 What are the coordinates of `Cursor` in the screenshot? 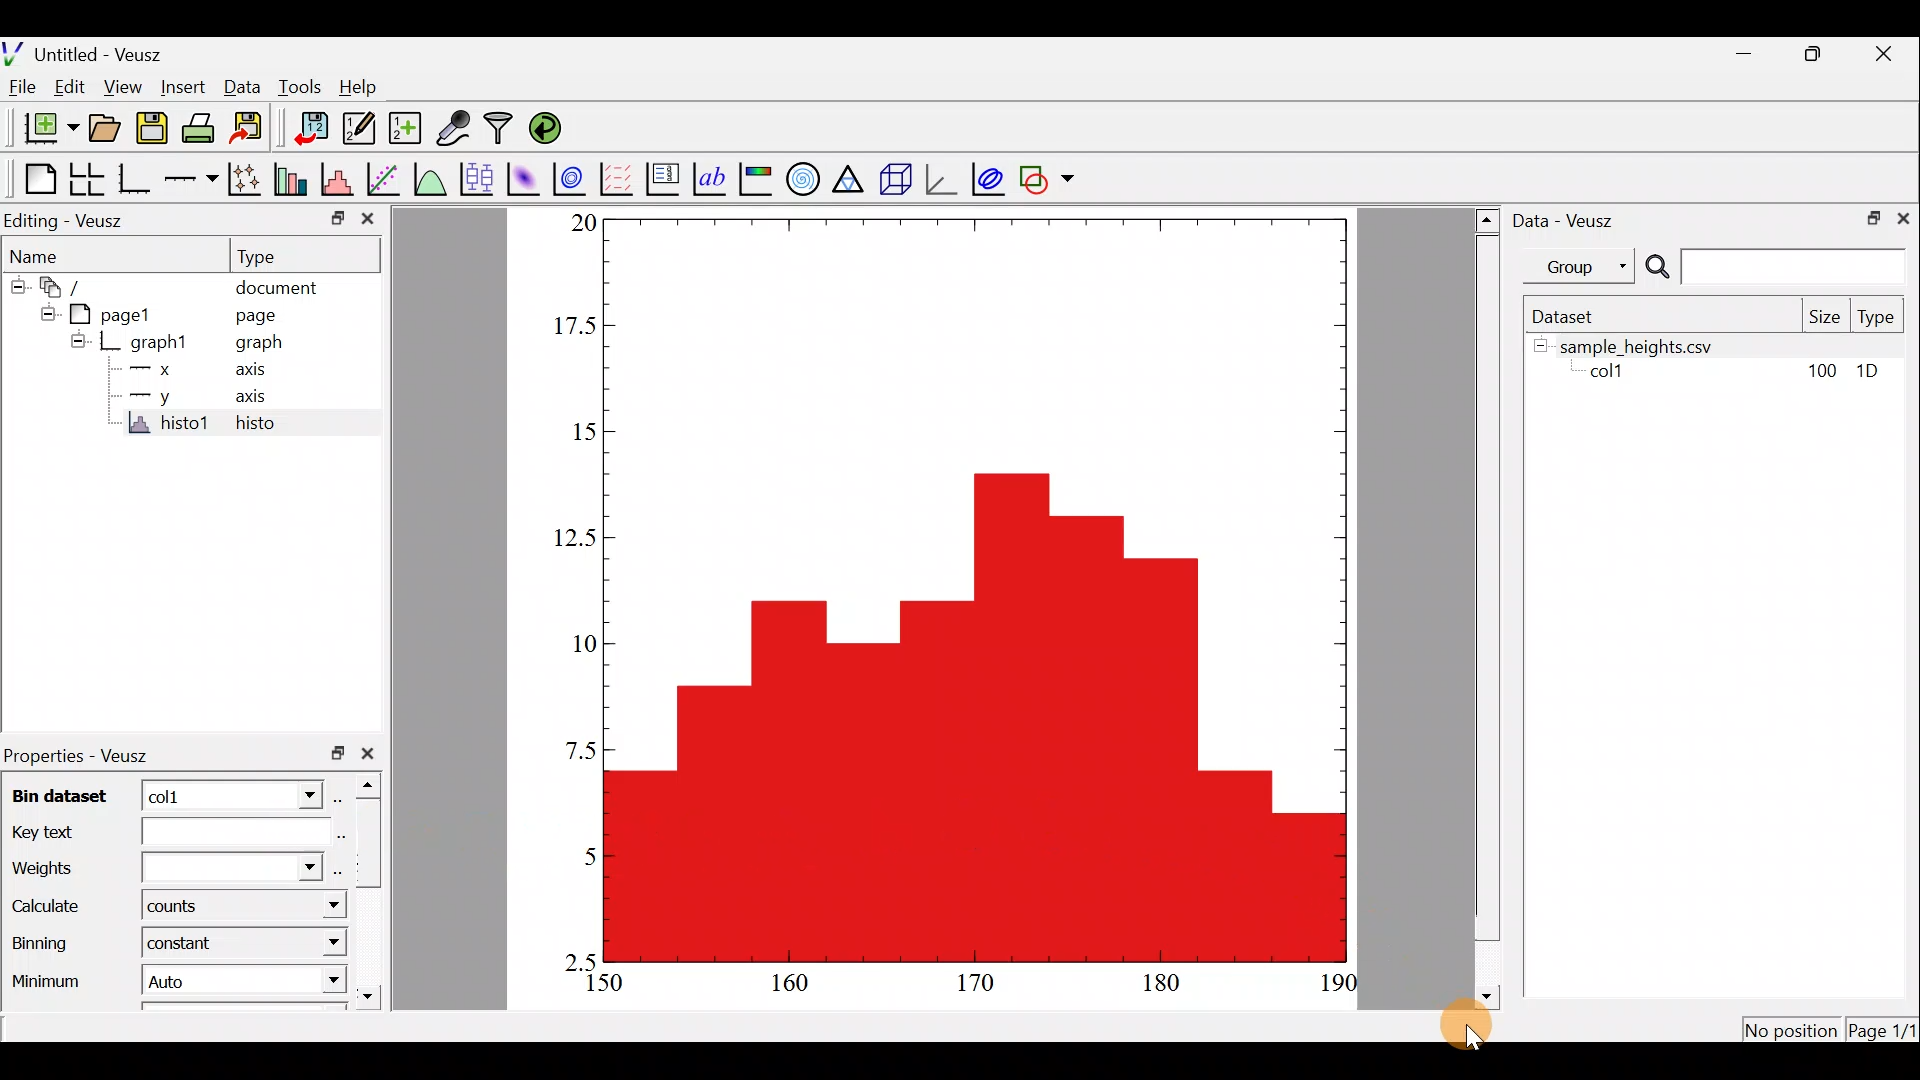 It's located at (1476, 1018).